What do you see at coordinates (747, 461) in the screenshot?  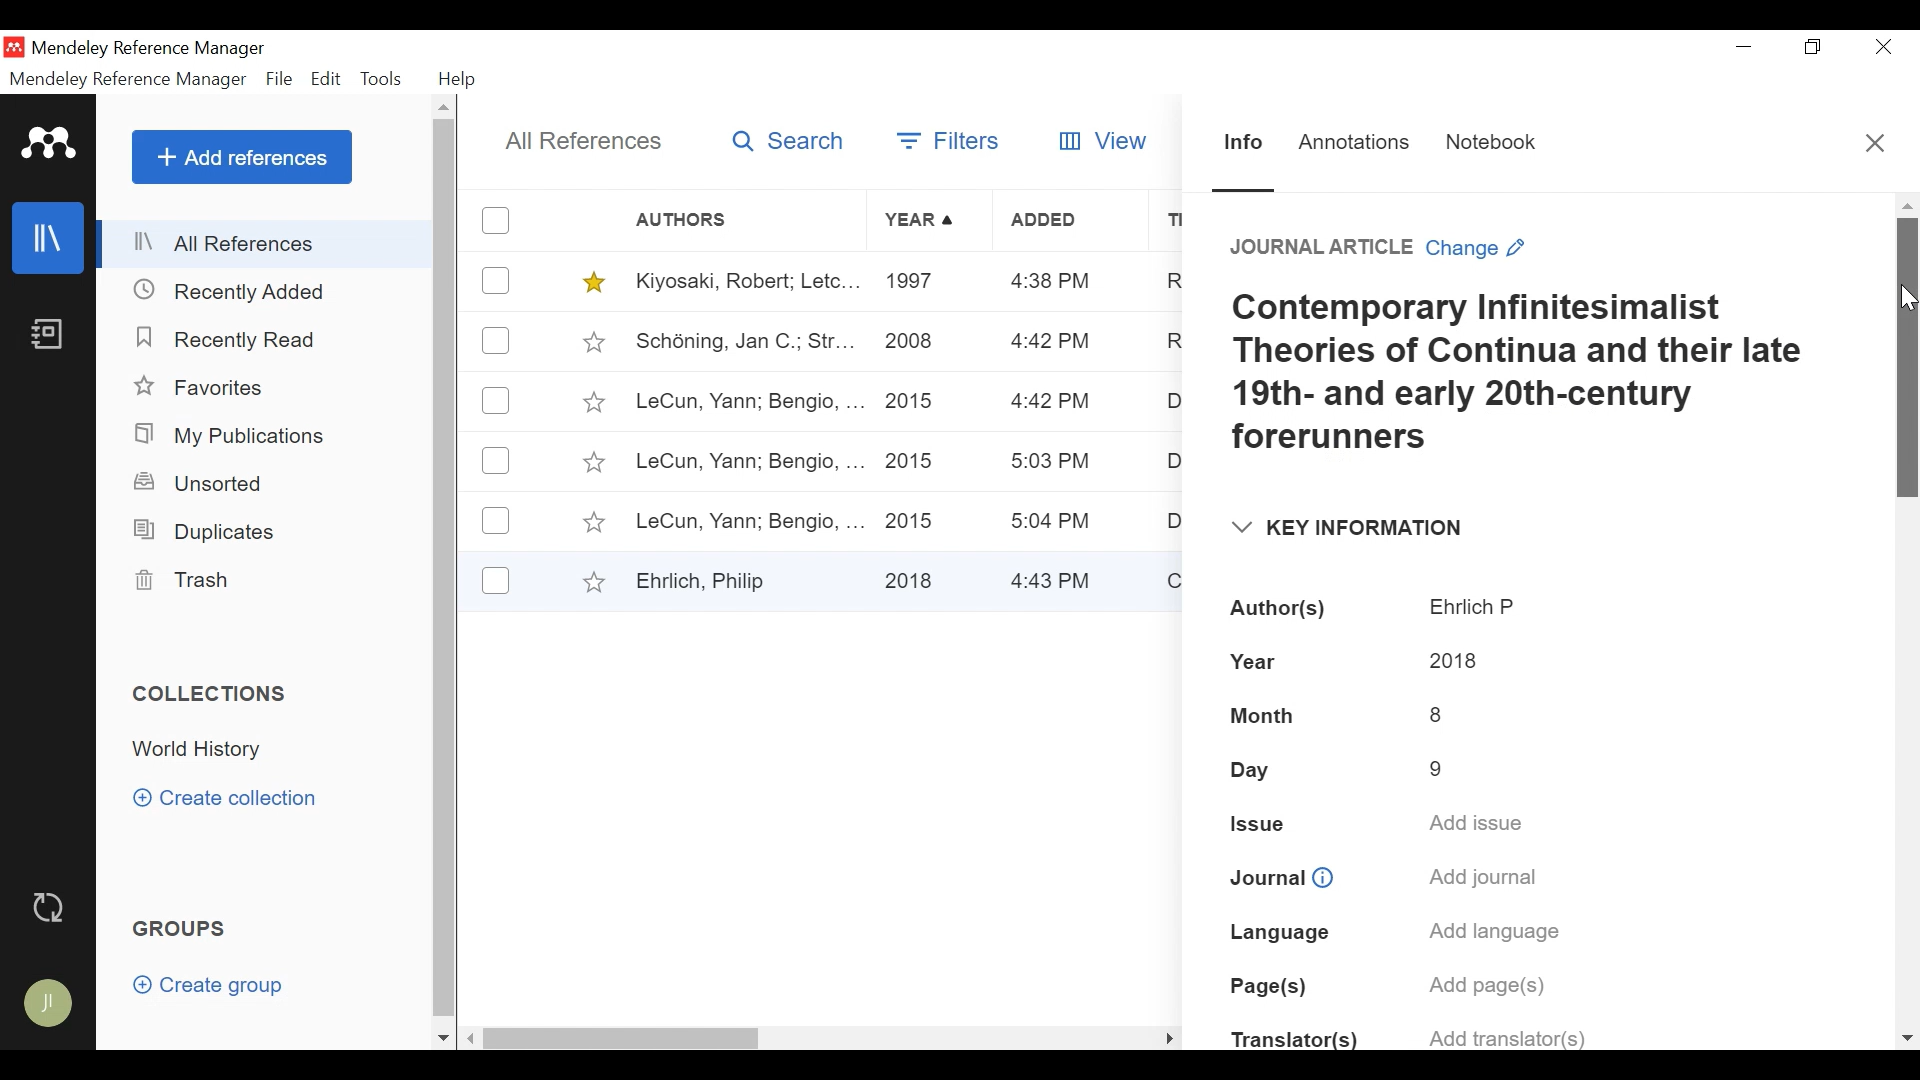 I see `LeCun, Yann; Bengio, ...` at bounding box center [747, 461].